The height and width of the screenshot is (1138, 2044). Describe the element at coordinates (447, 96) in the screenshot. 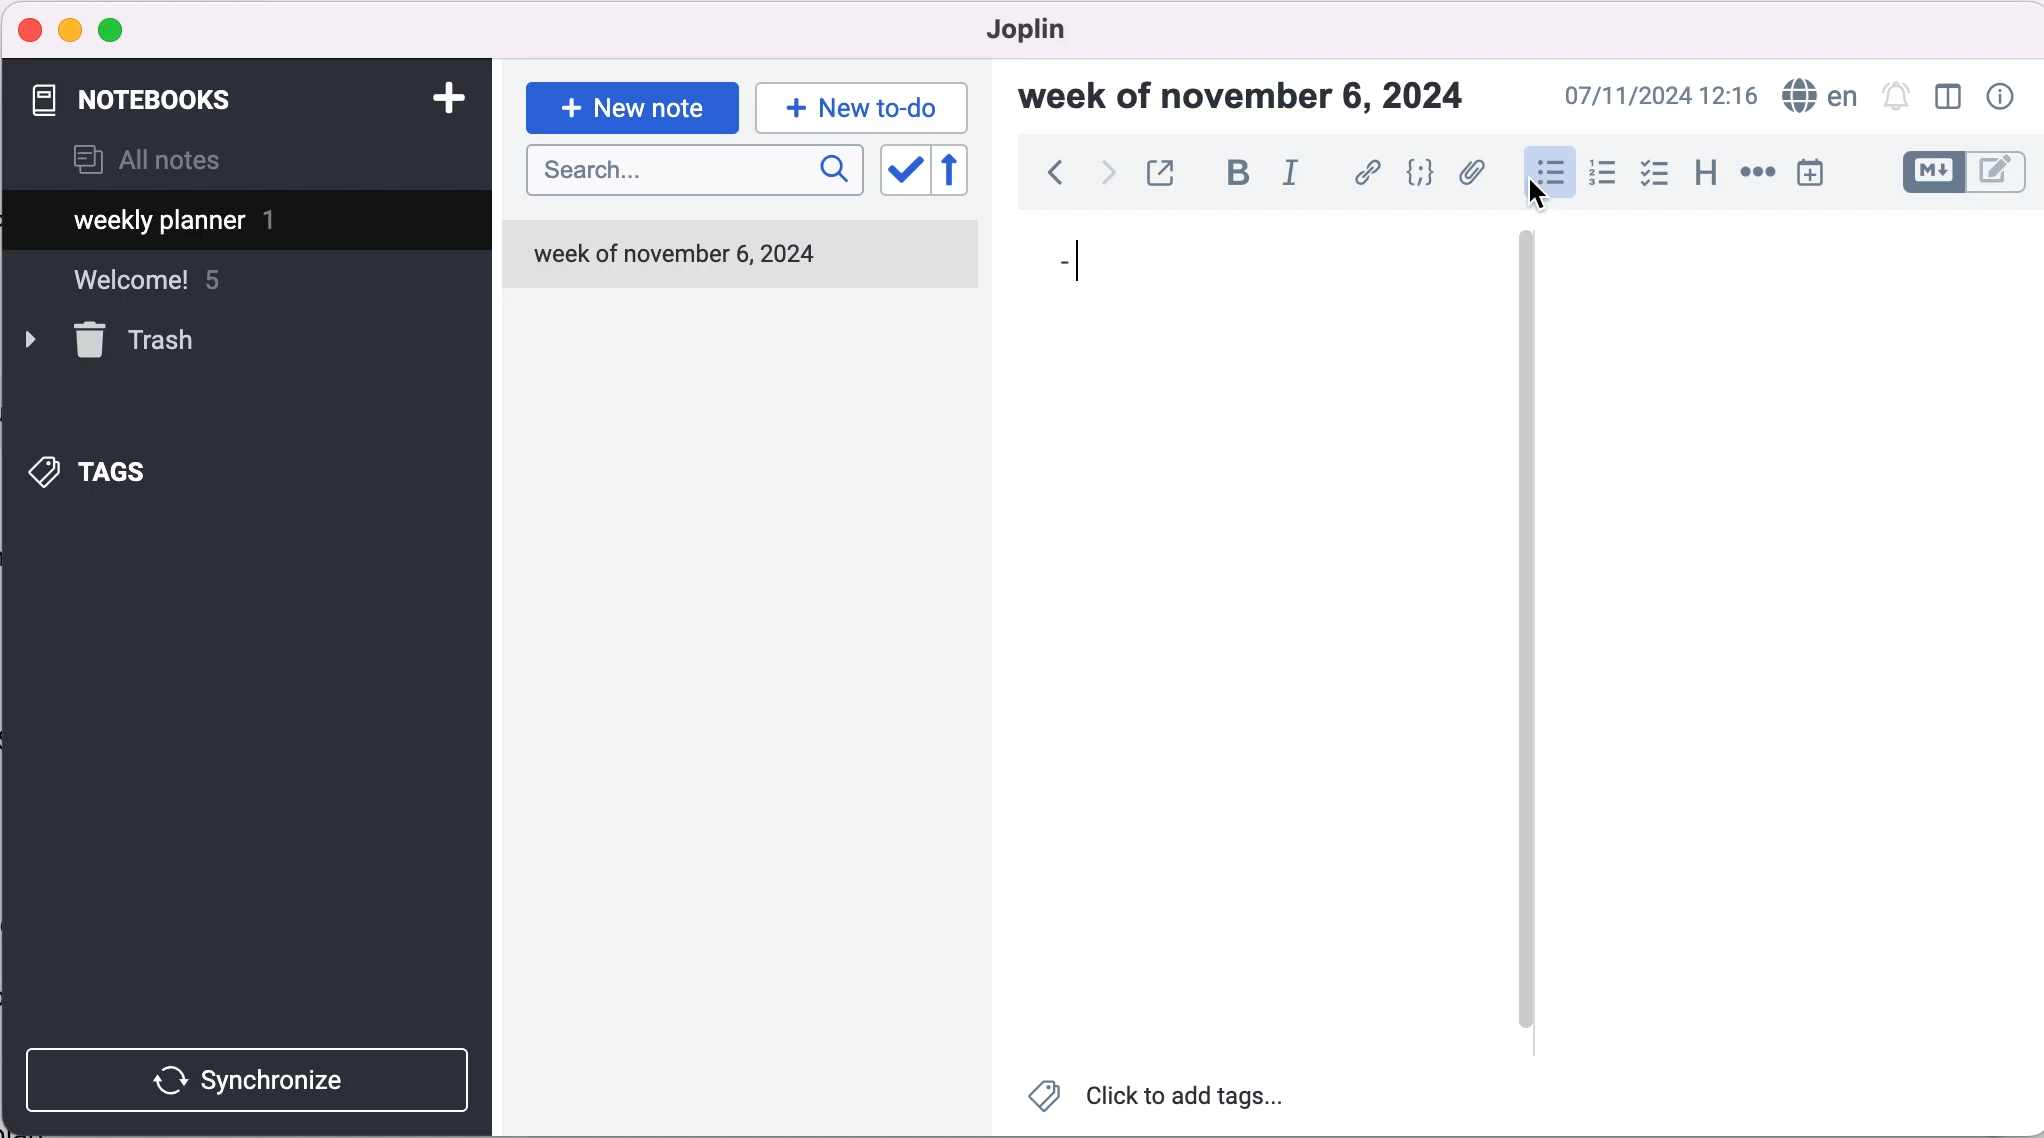

I see `add note` at that location.